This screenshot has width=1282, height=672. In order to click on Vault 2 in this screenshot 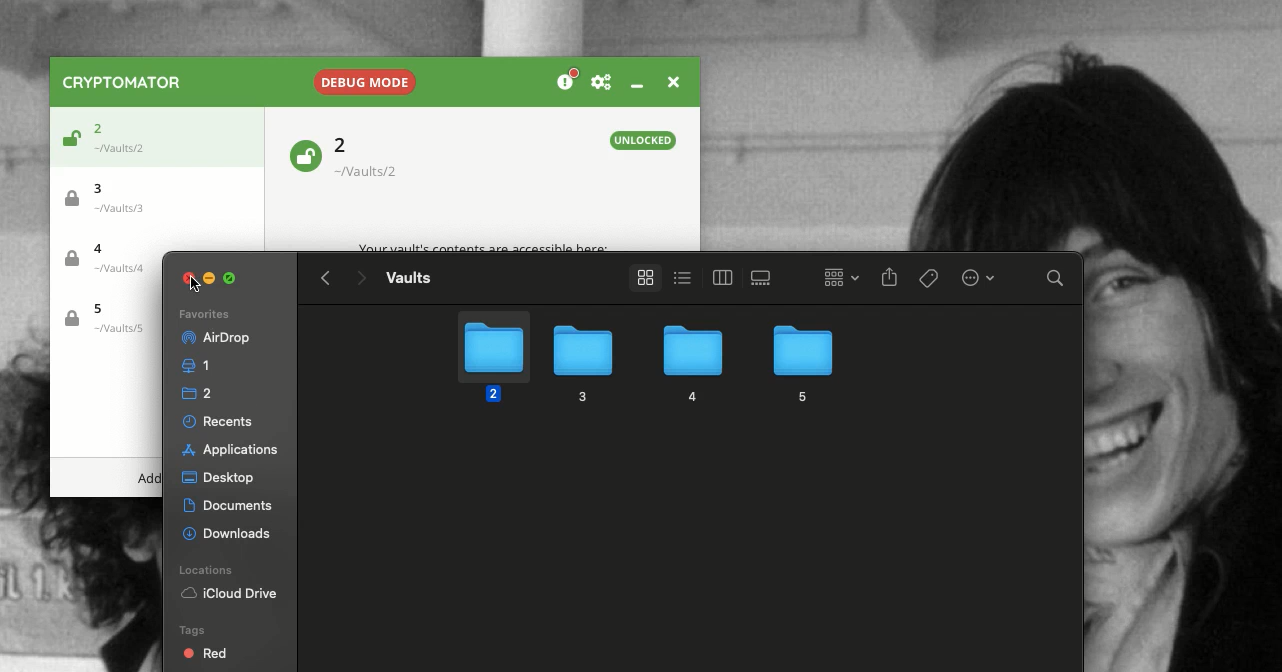, I will do `click(377, 157)`.